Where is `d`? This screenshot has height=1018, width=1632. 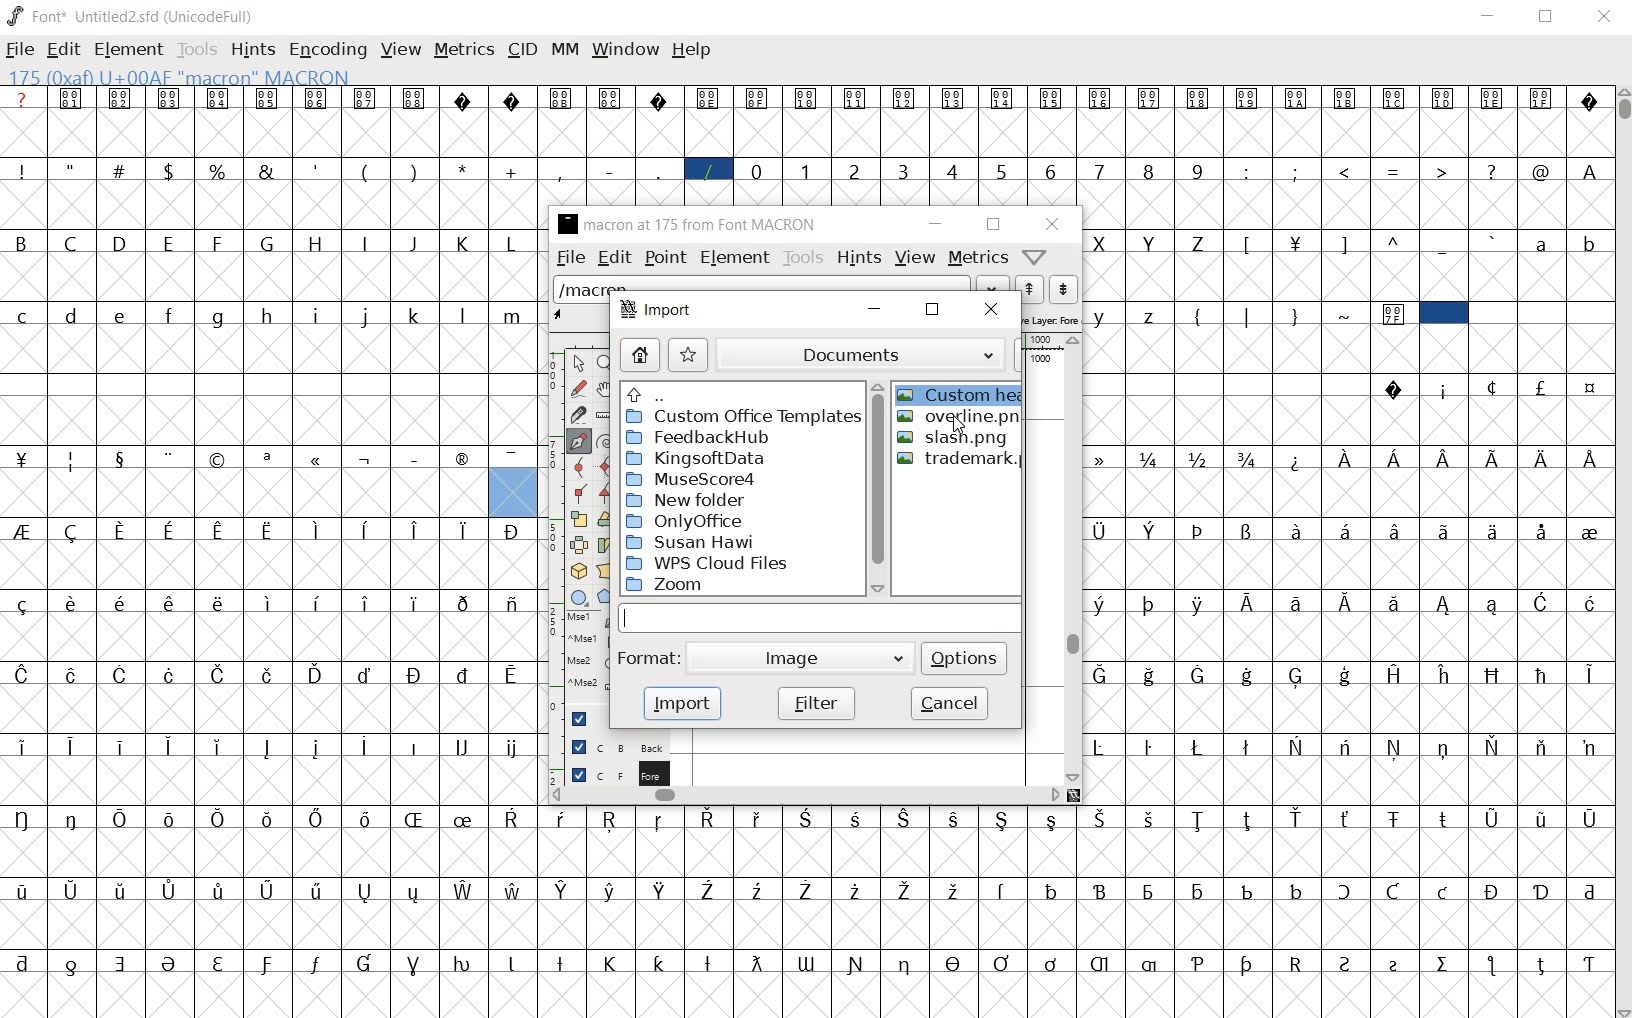
d is located at coordinates (72, 314).